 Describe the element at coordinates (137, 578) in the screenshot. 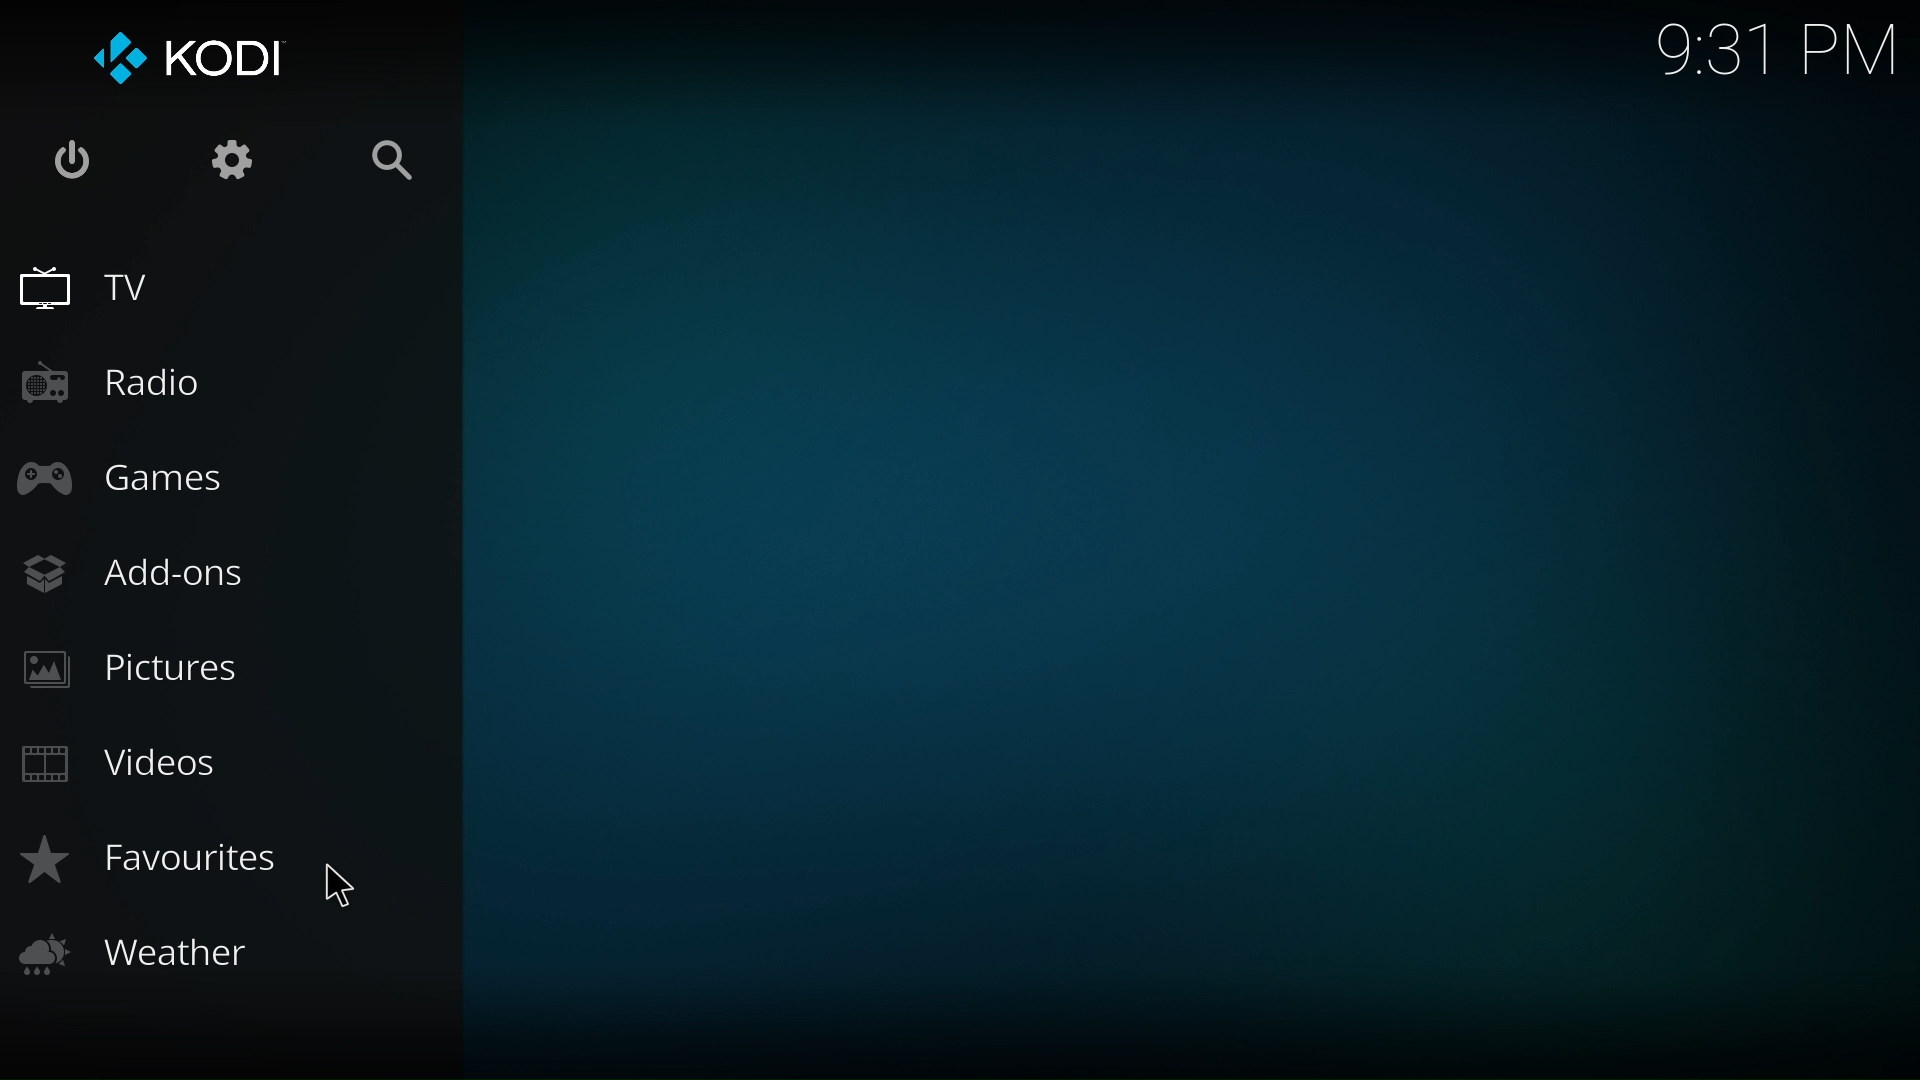

I see `add ons` at that location.